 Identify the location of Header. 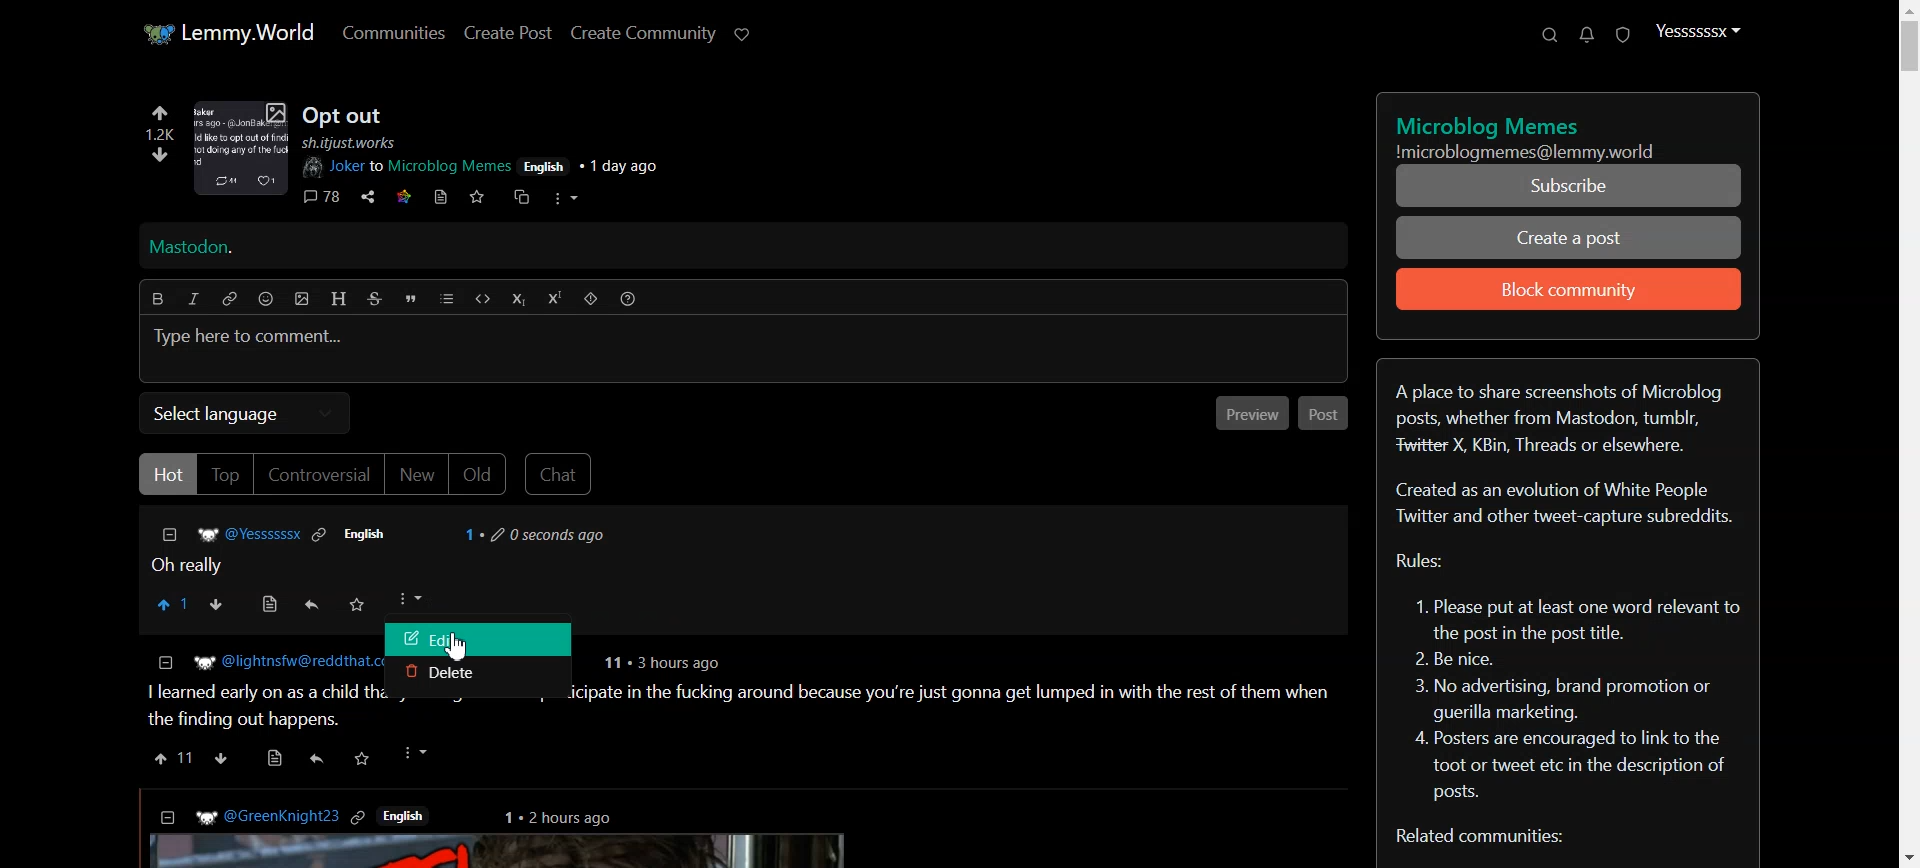
(339, 299).